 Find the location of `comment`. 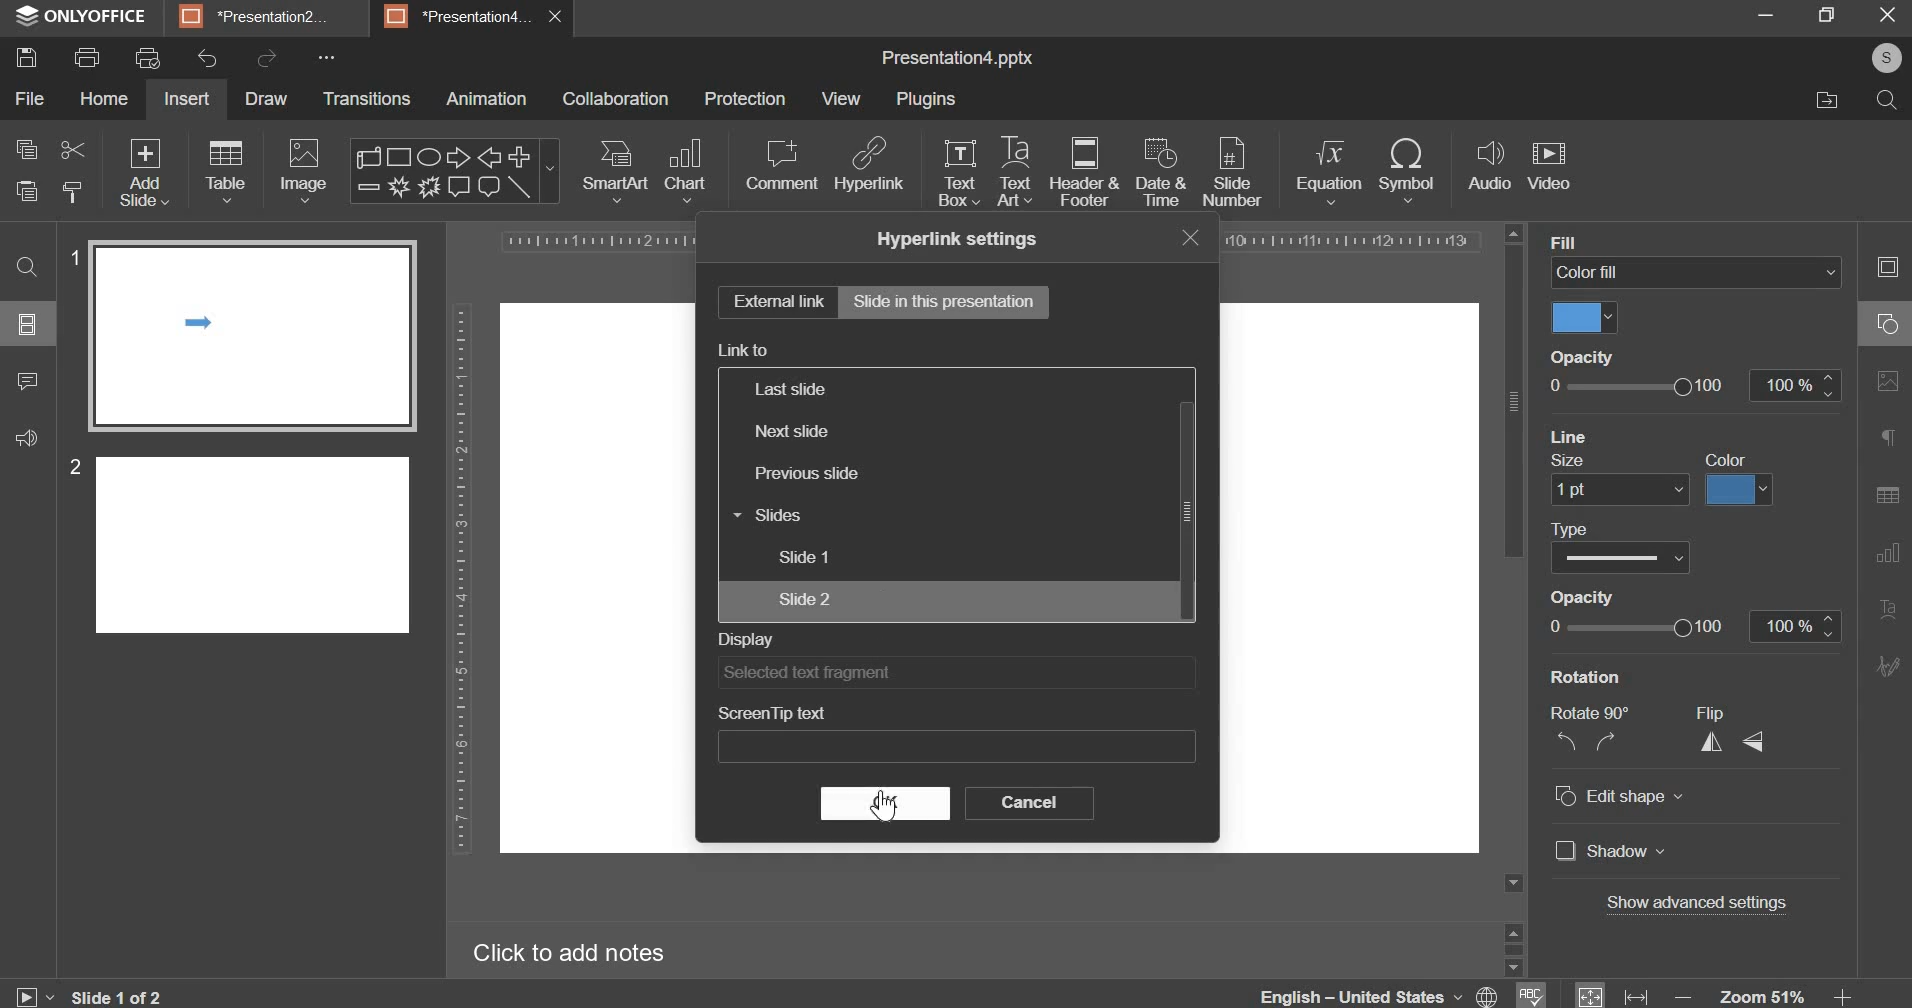

comment is located at coordinates (29, 389).